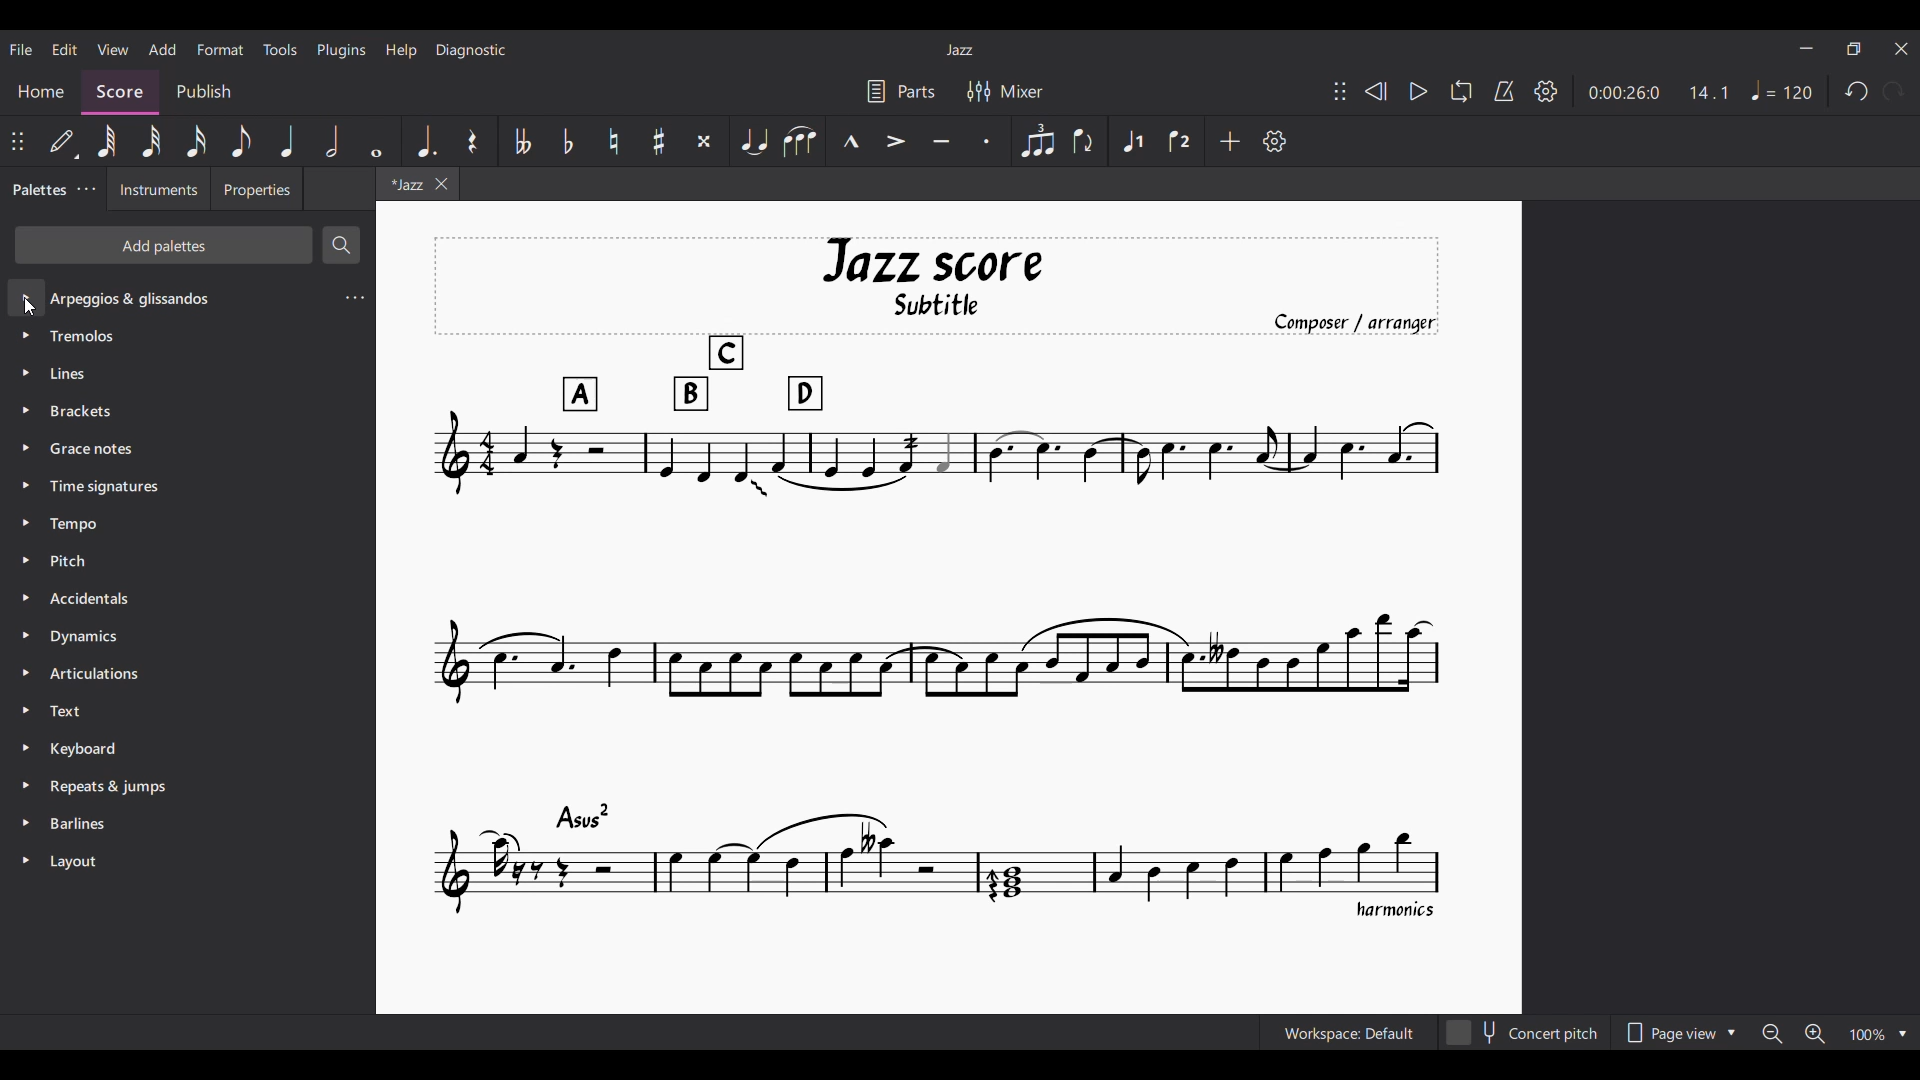 The image size is (1920, 1080). What do you see at coordinates (850, 141) in the screenshot?
I see `Marcato` at bounding box center [850, 141].